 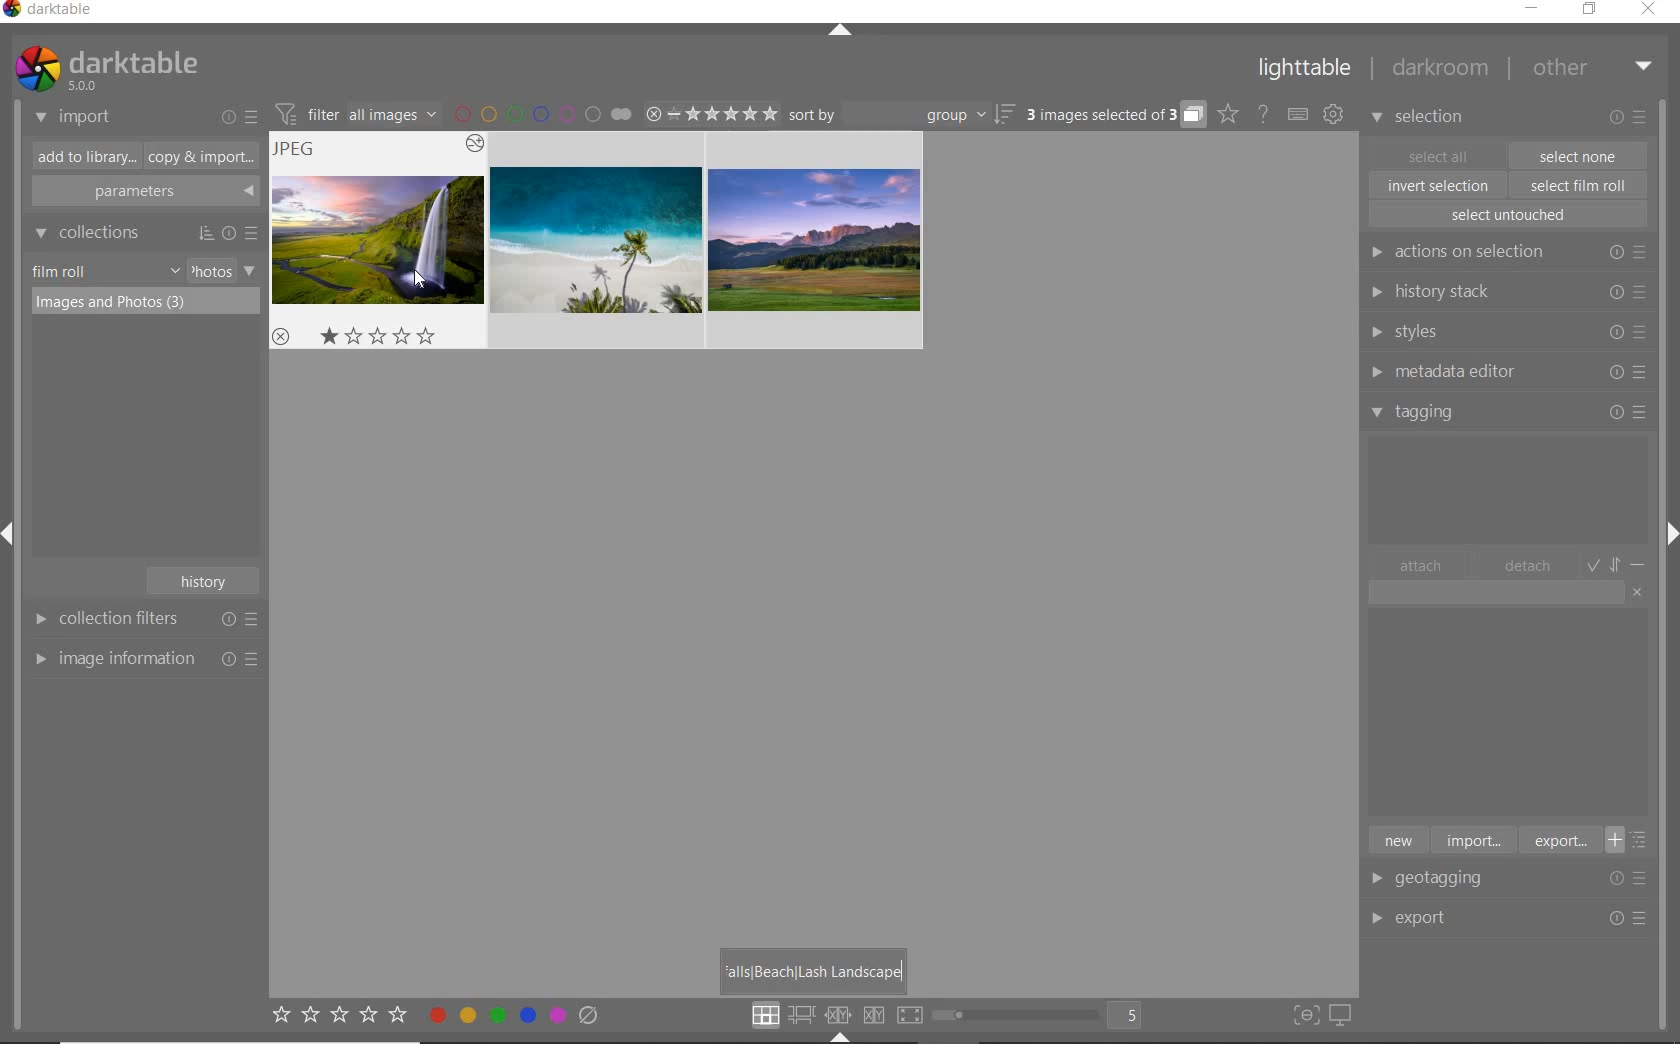 What do you see at coordinates (1440, 185) in the screenshot?
I see `invert selection` at bounding box center [1440, 185].